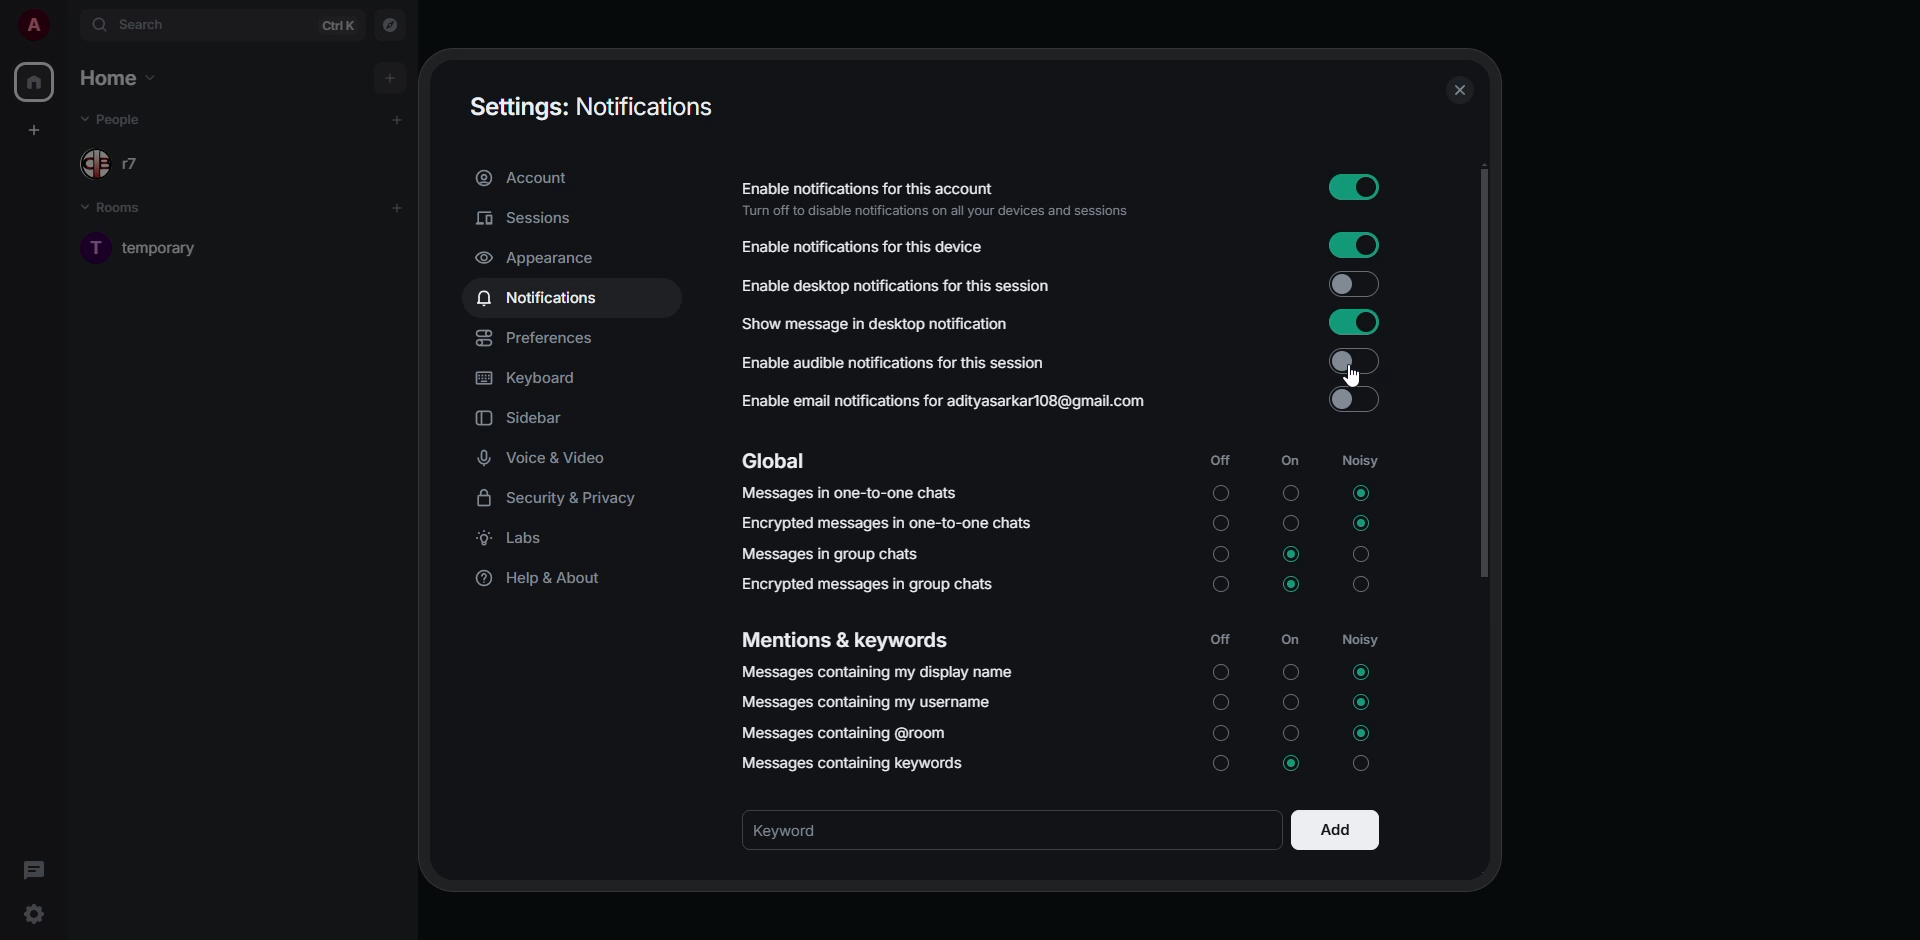 The image size is (1920, 940). What do you see at coordinates (526, 219) in the screenshot?
I see `sessions` at bounding box center [526, 219].